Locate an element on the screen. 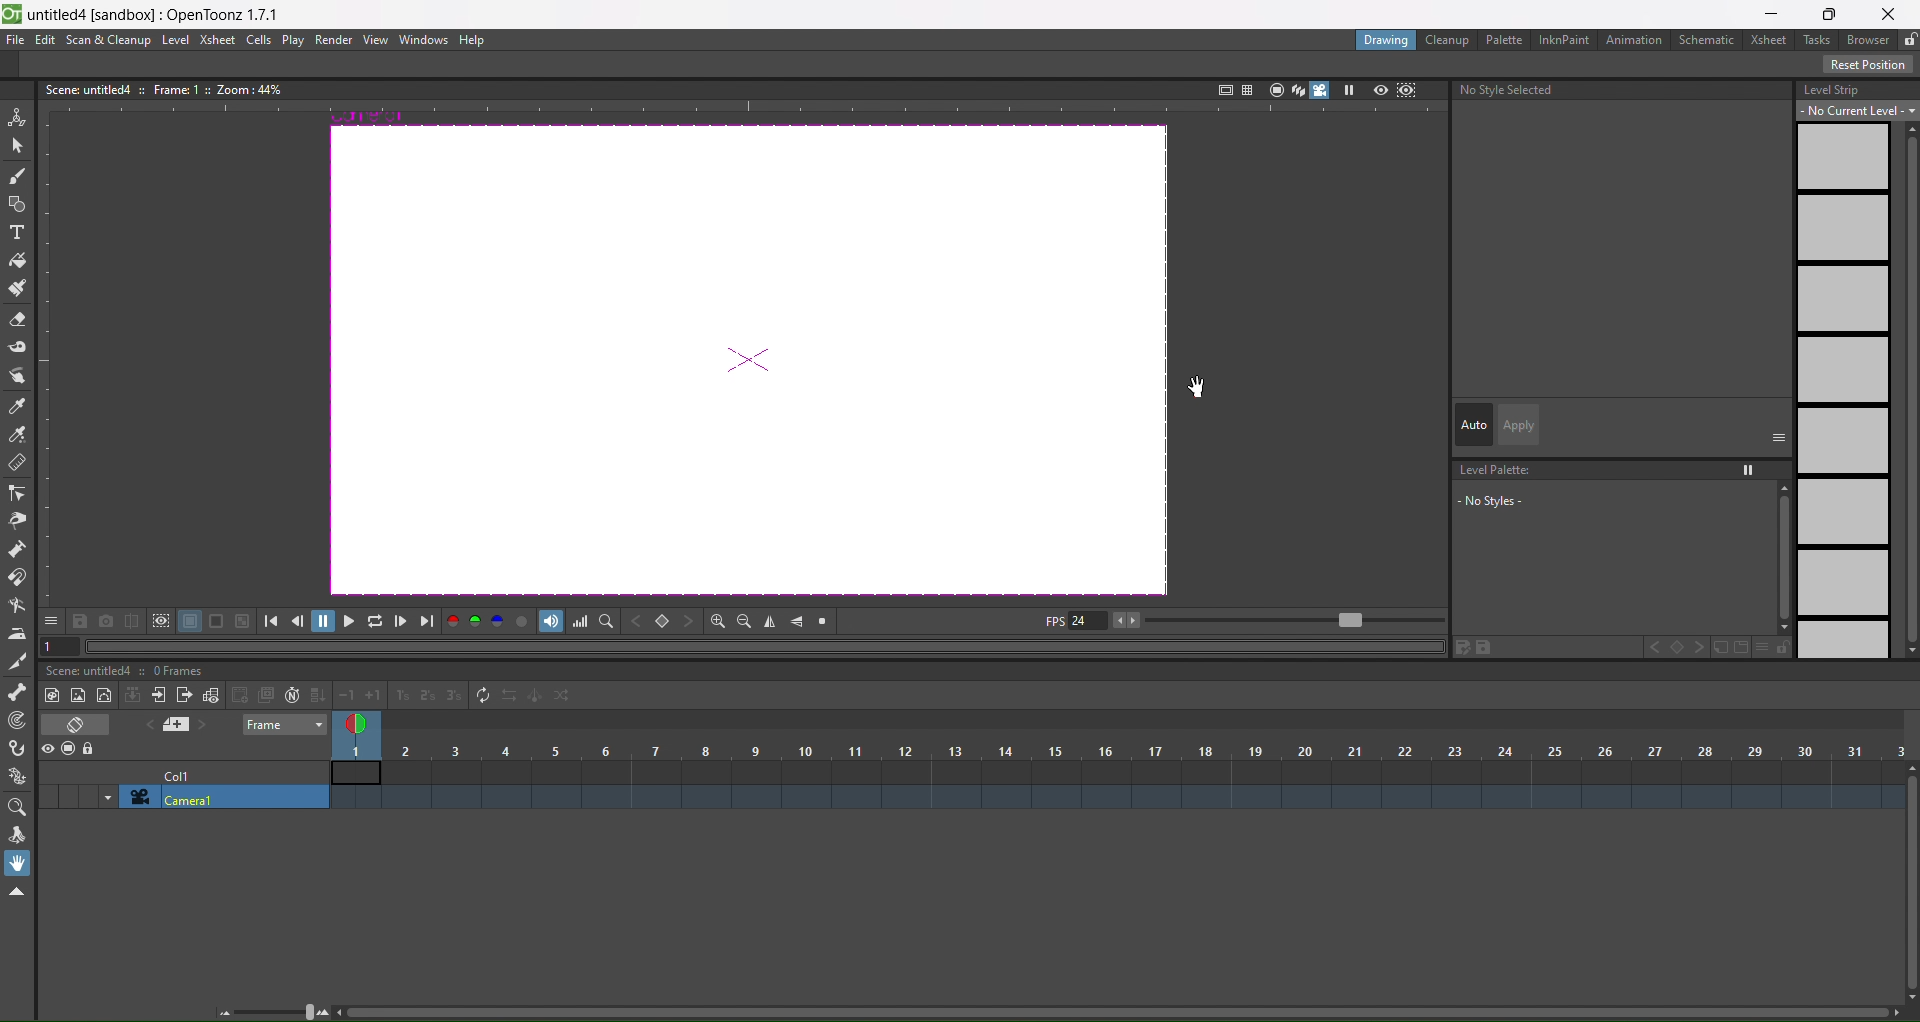  reverse is located at coordinates (508, 697).